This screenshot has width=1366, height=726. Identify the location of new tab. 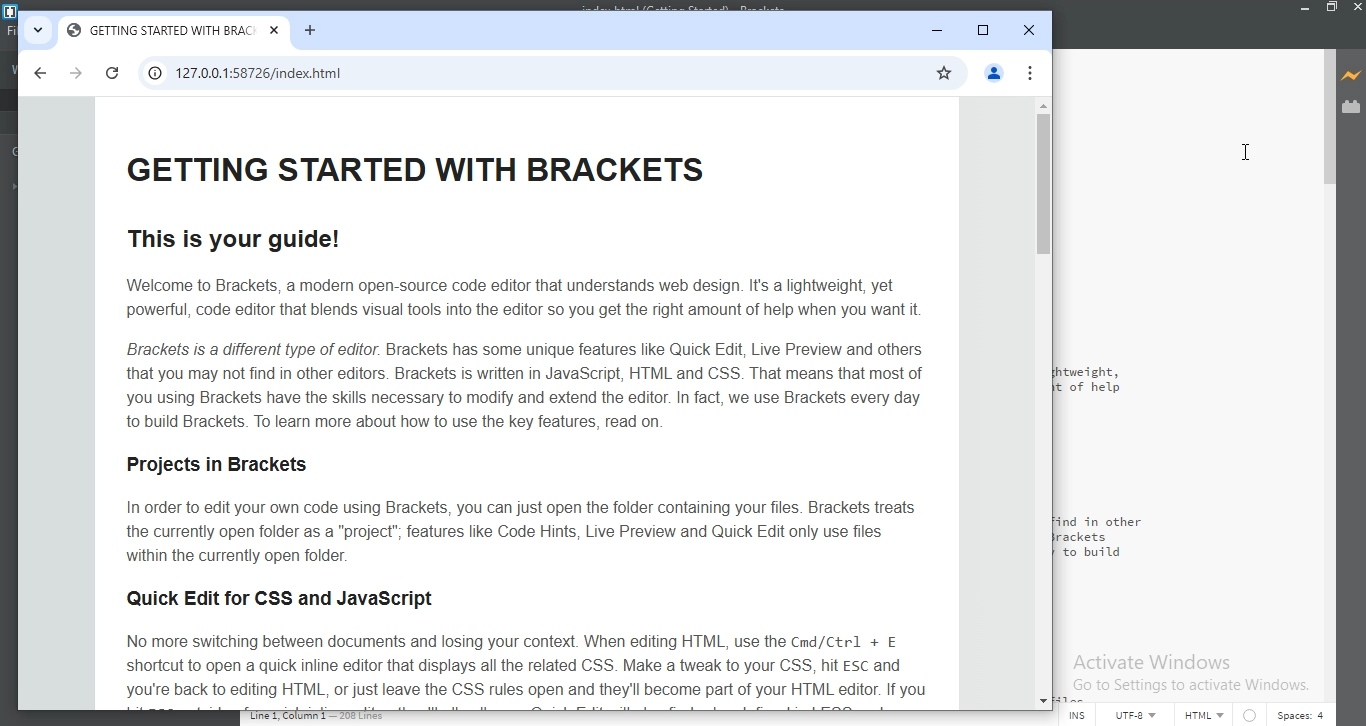
(310, 31).